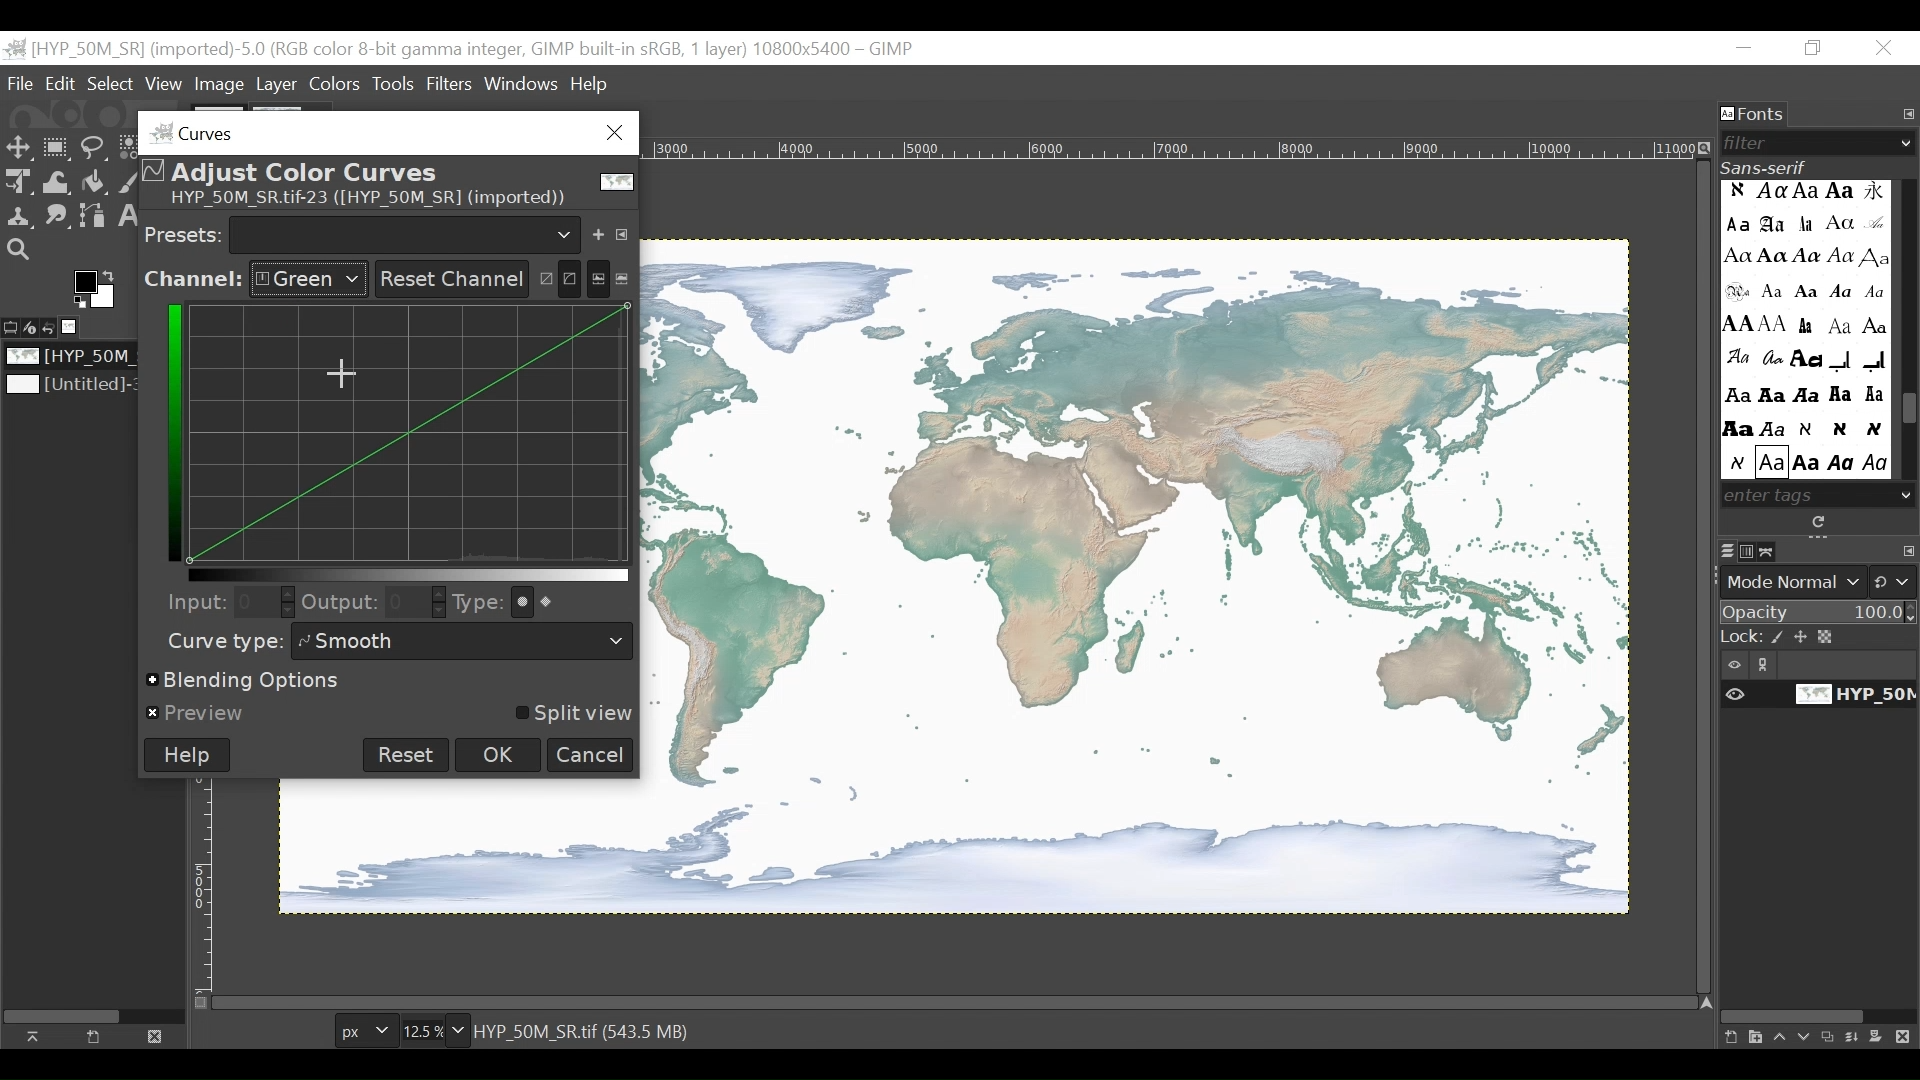 This screenshot has width=1920, height=1080. What do you see at coordinates (94, 151) in the screenshot?
I see `Free To` at bounding box center [94, 151].